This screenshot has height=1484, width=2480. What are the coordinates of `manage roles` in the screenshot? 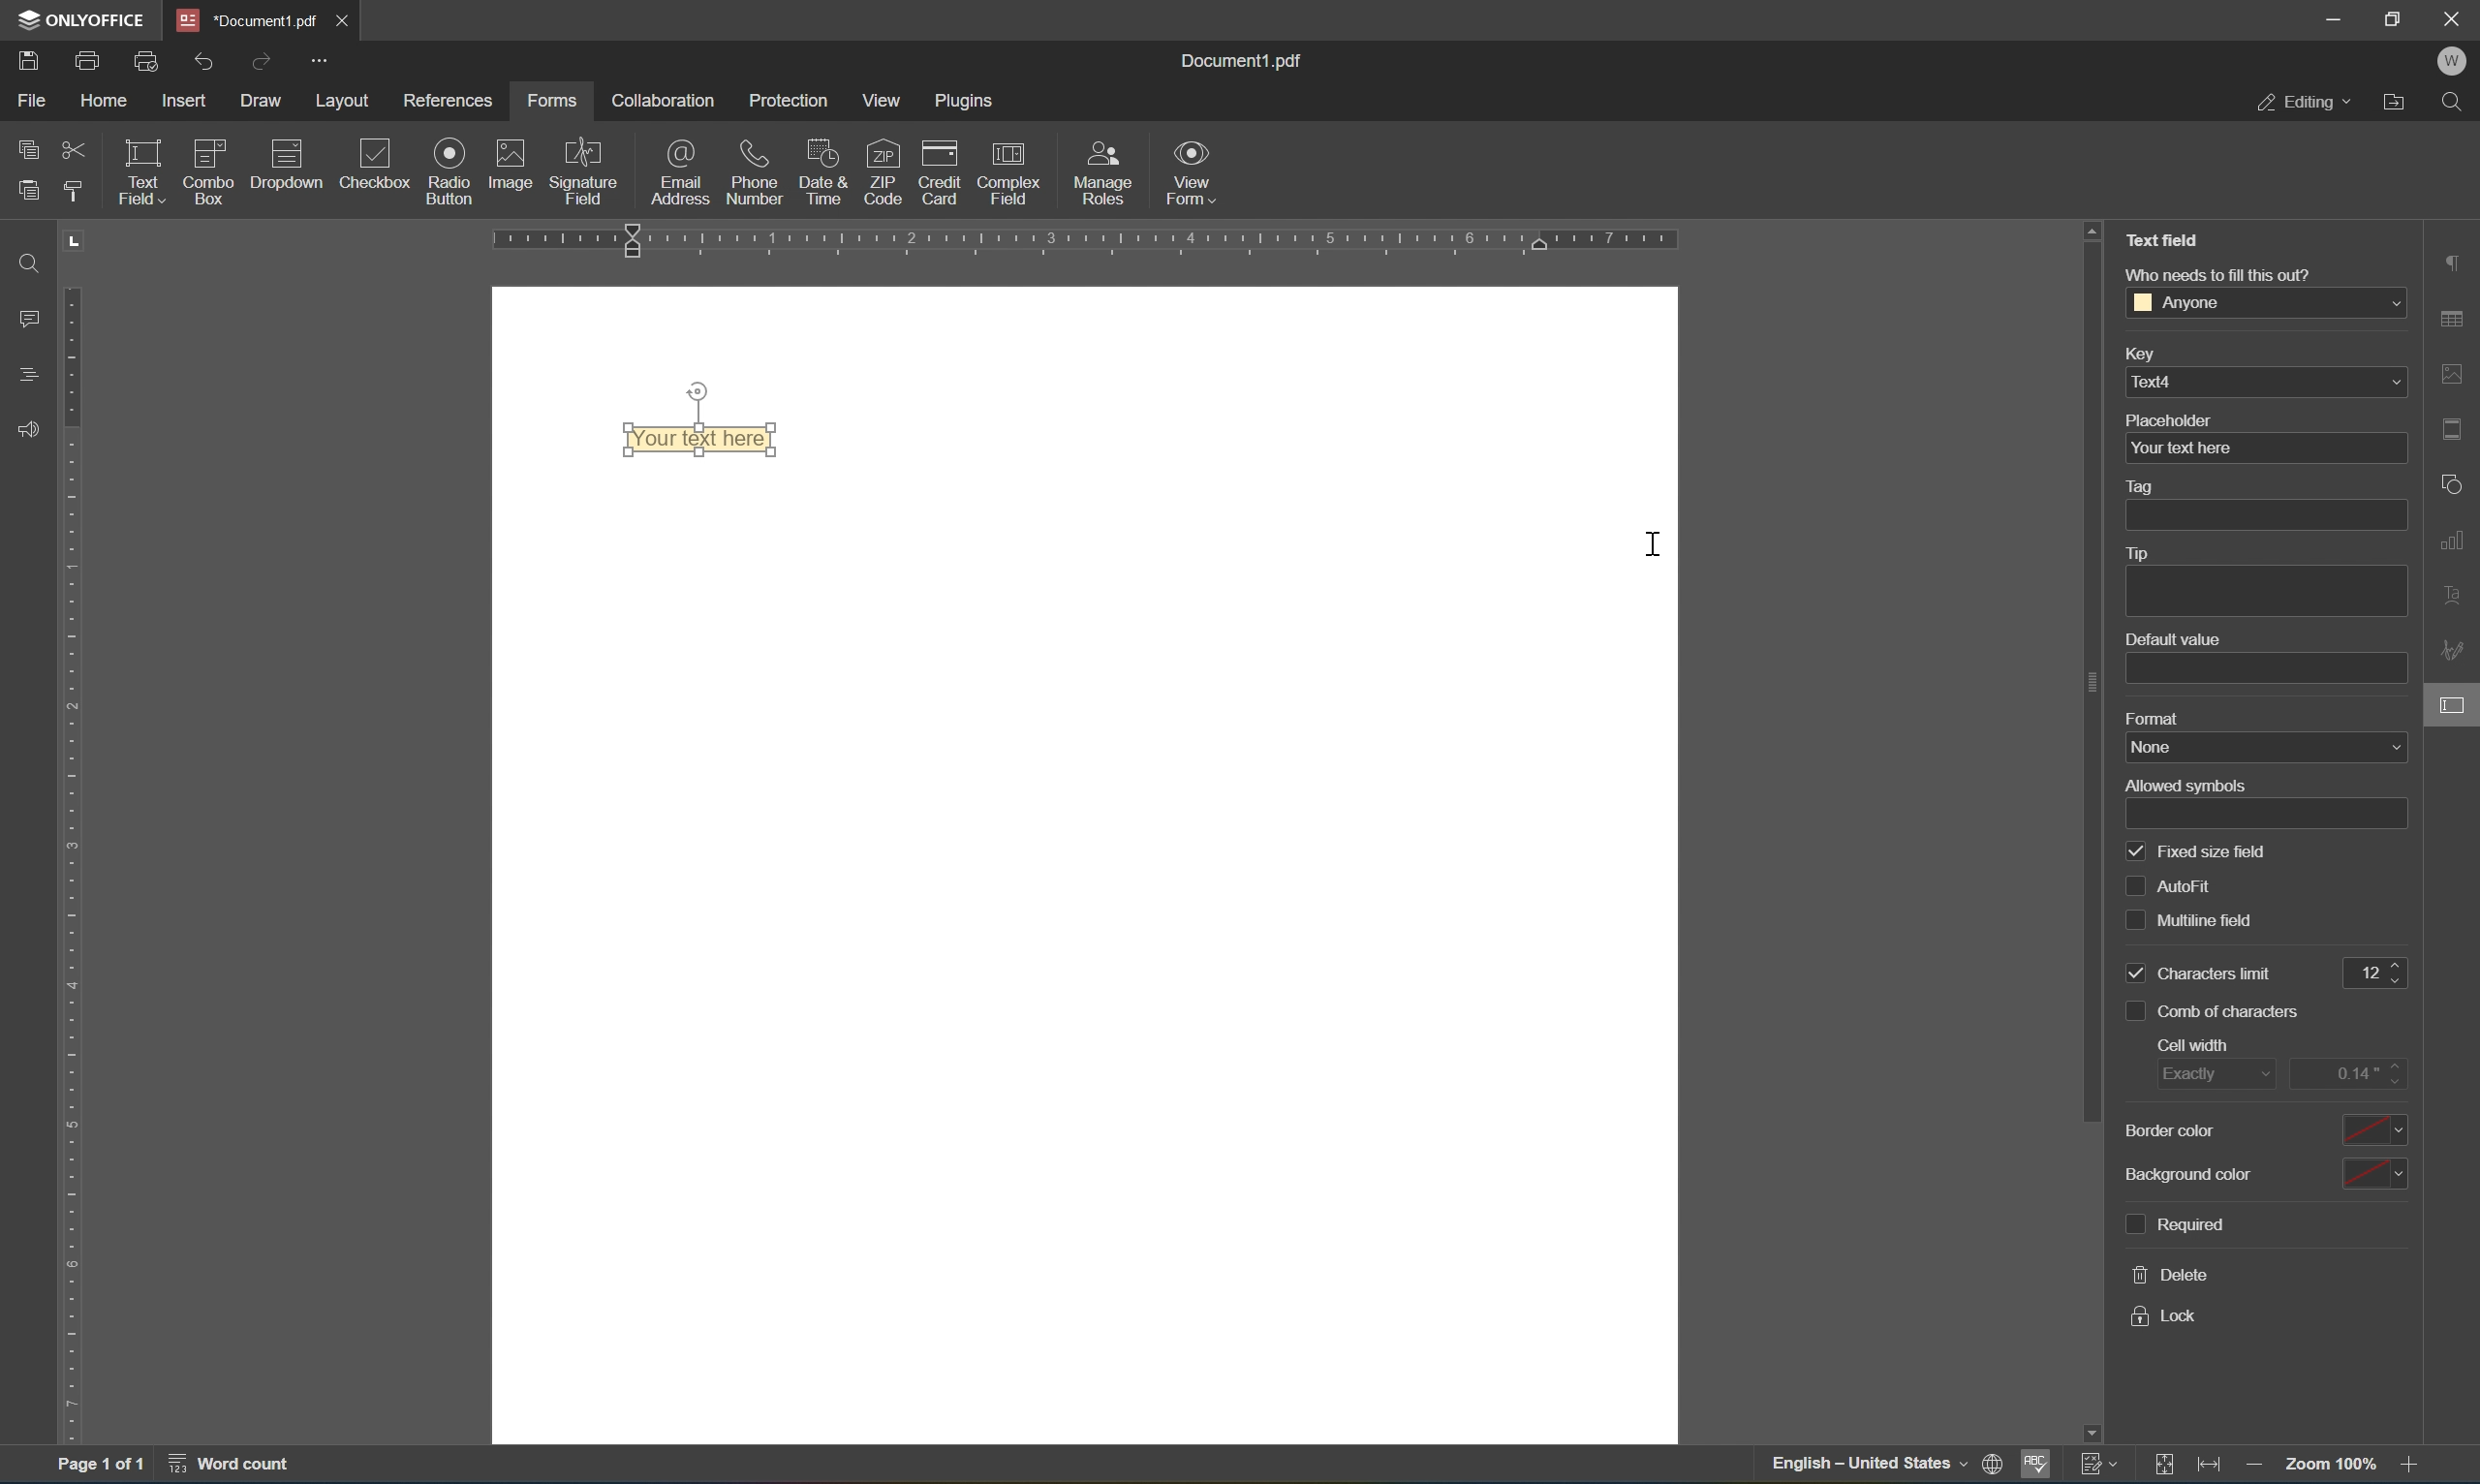 It's located at (1110, 174).